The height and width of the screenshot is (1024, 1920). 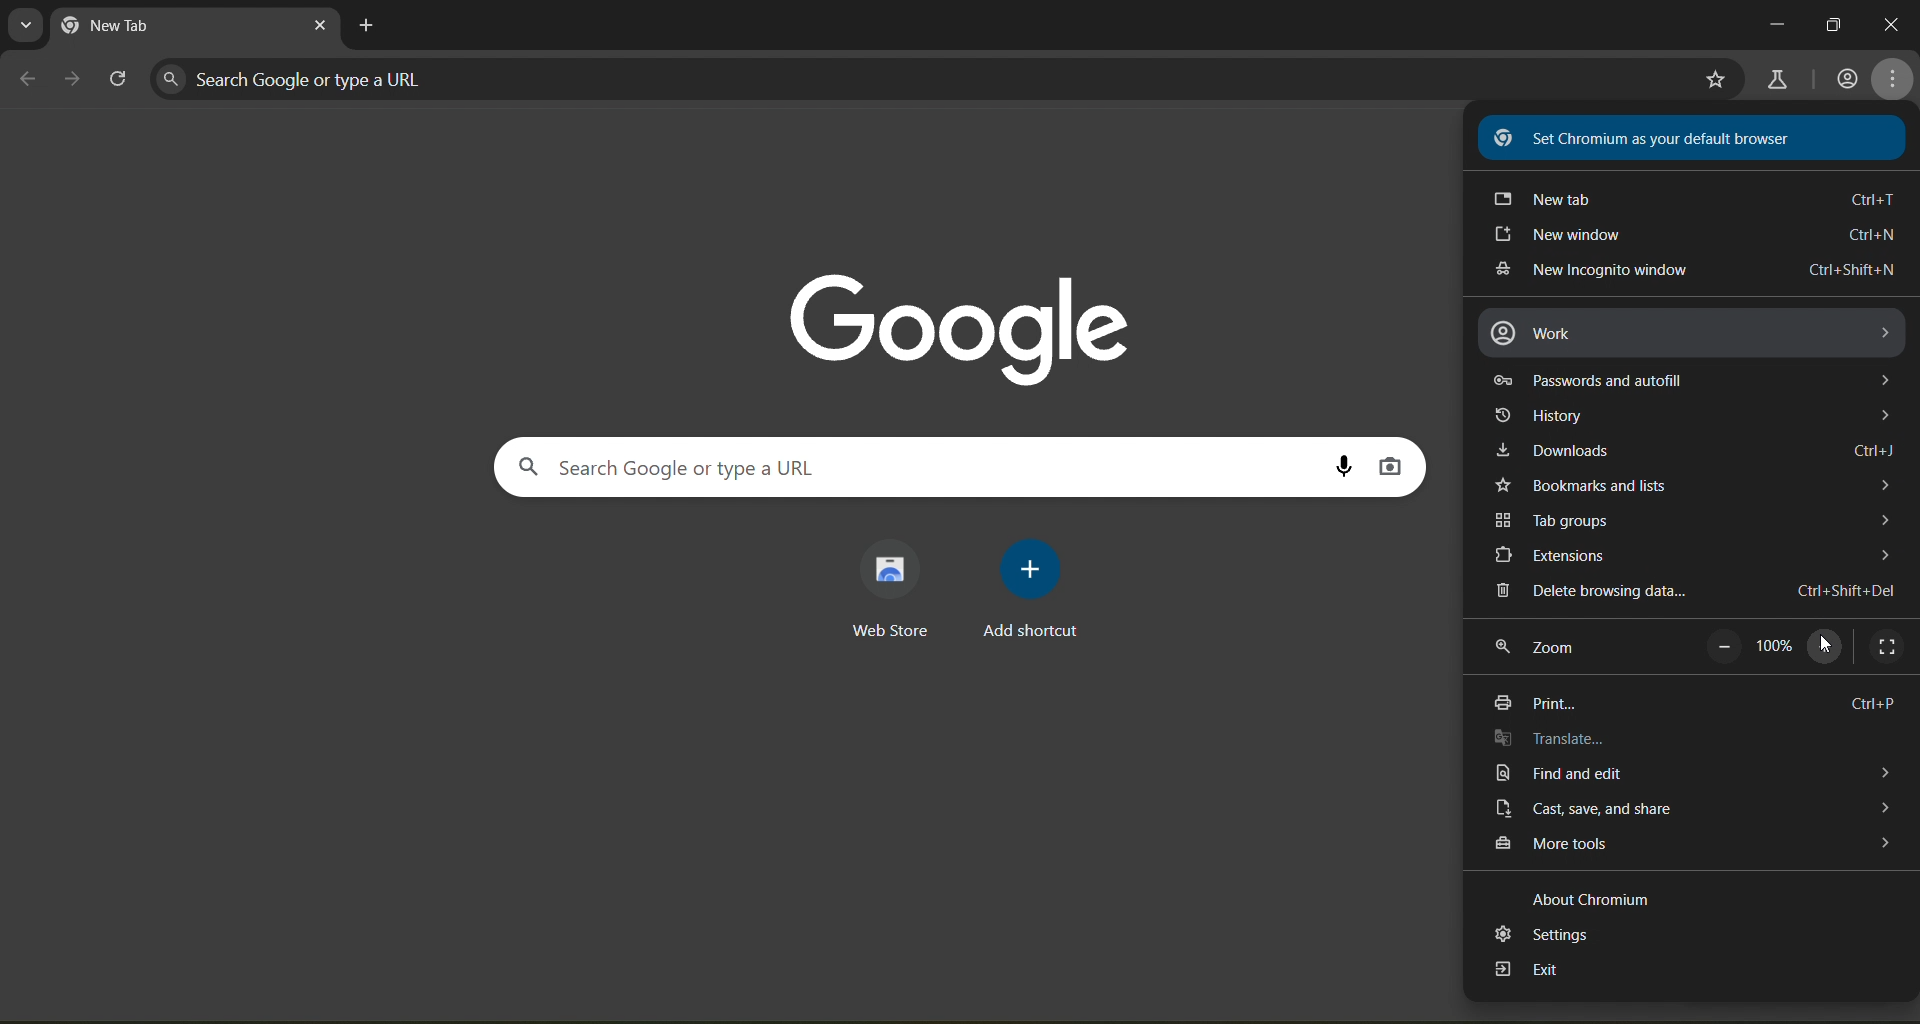 What do you see at coordinates (1846, 80) in the screenshot?
I see `account` at bounding box center [1846, 80].